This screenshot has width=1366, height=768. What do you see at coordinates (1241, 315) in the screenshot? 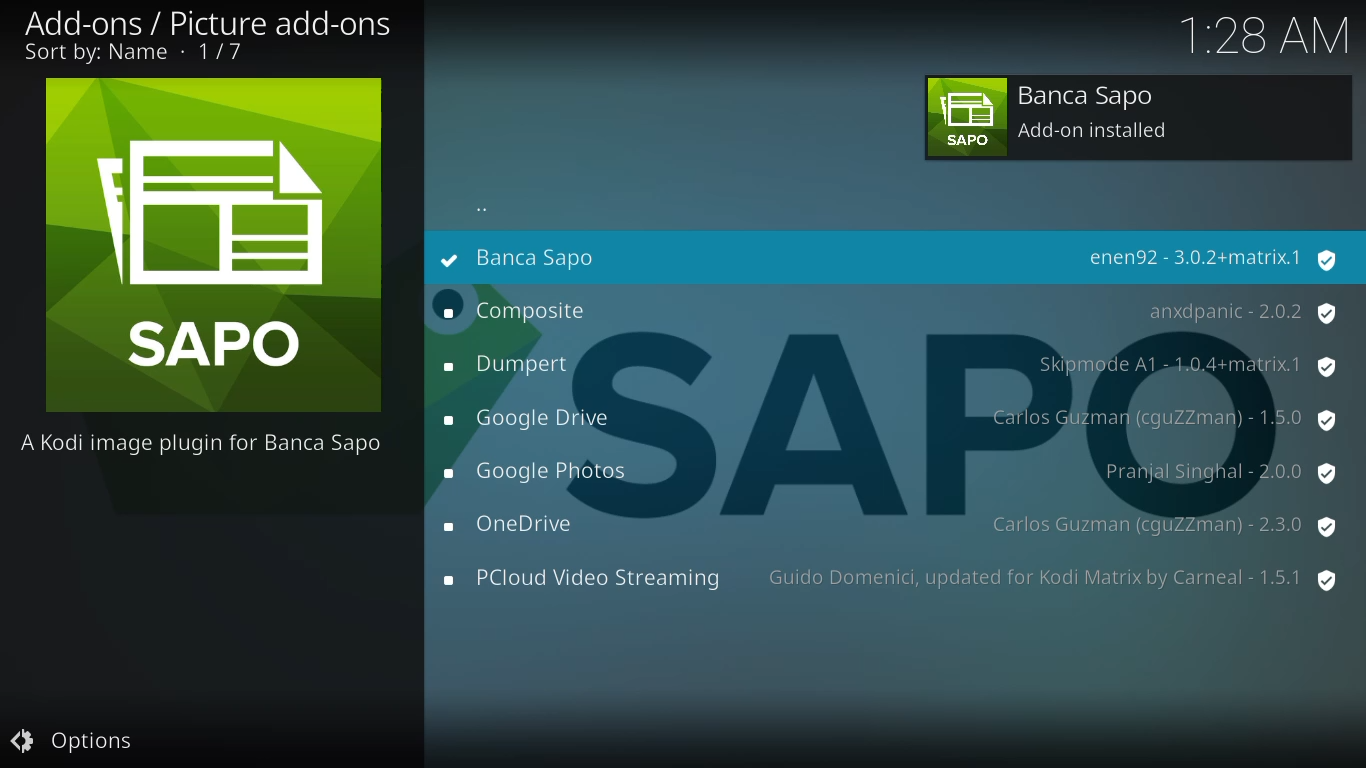
I see `version` at bounding box center [1241, 315].